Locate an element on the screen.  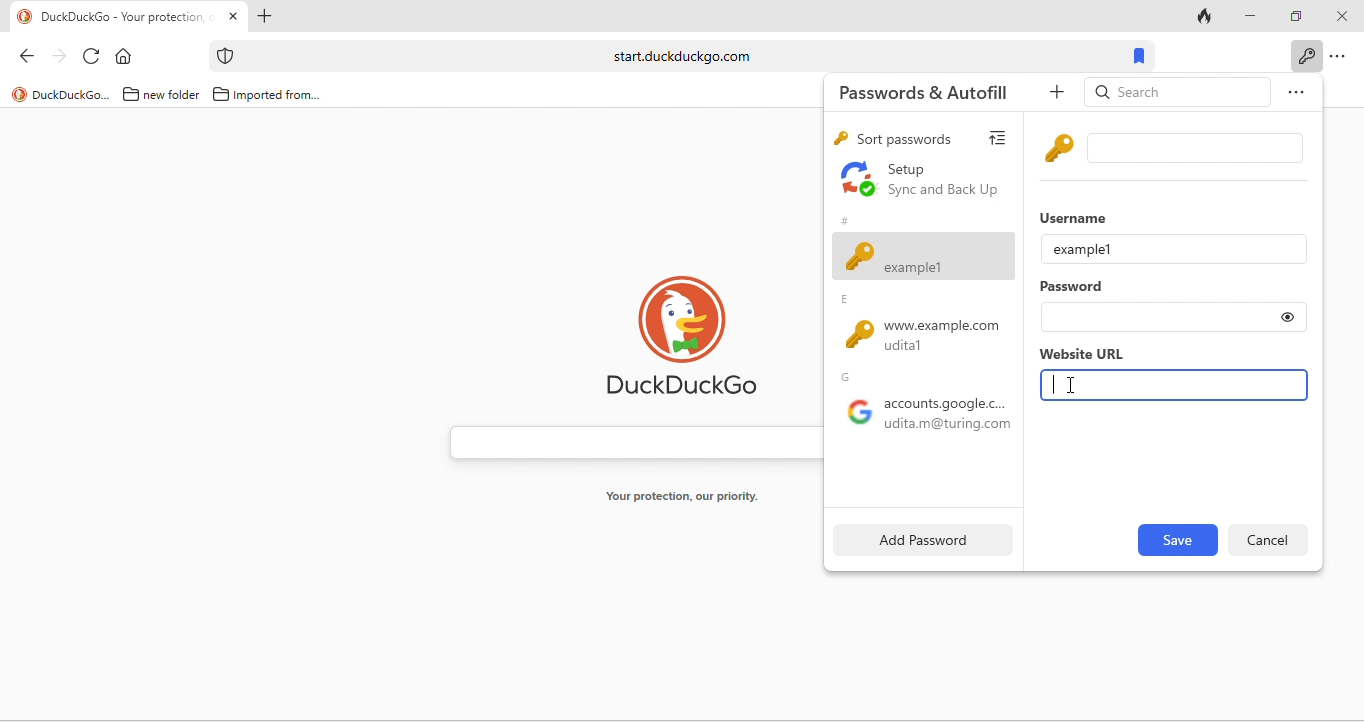
reload is located at coordinates (93, 54).